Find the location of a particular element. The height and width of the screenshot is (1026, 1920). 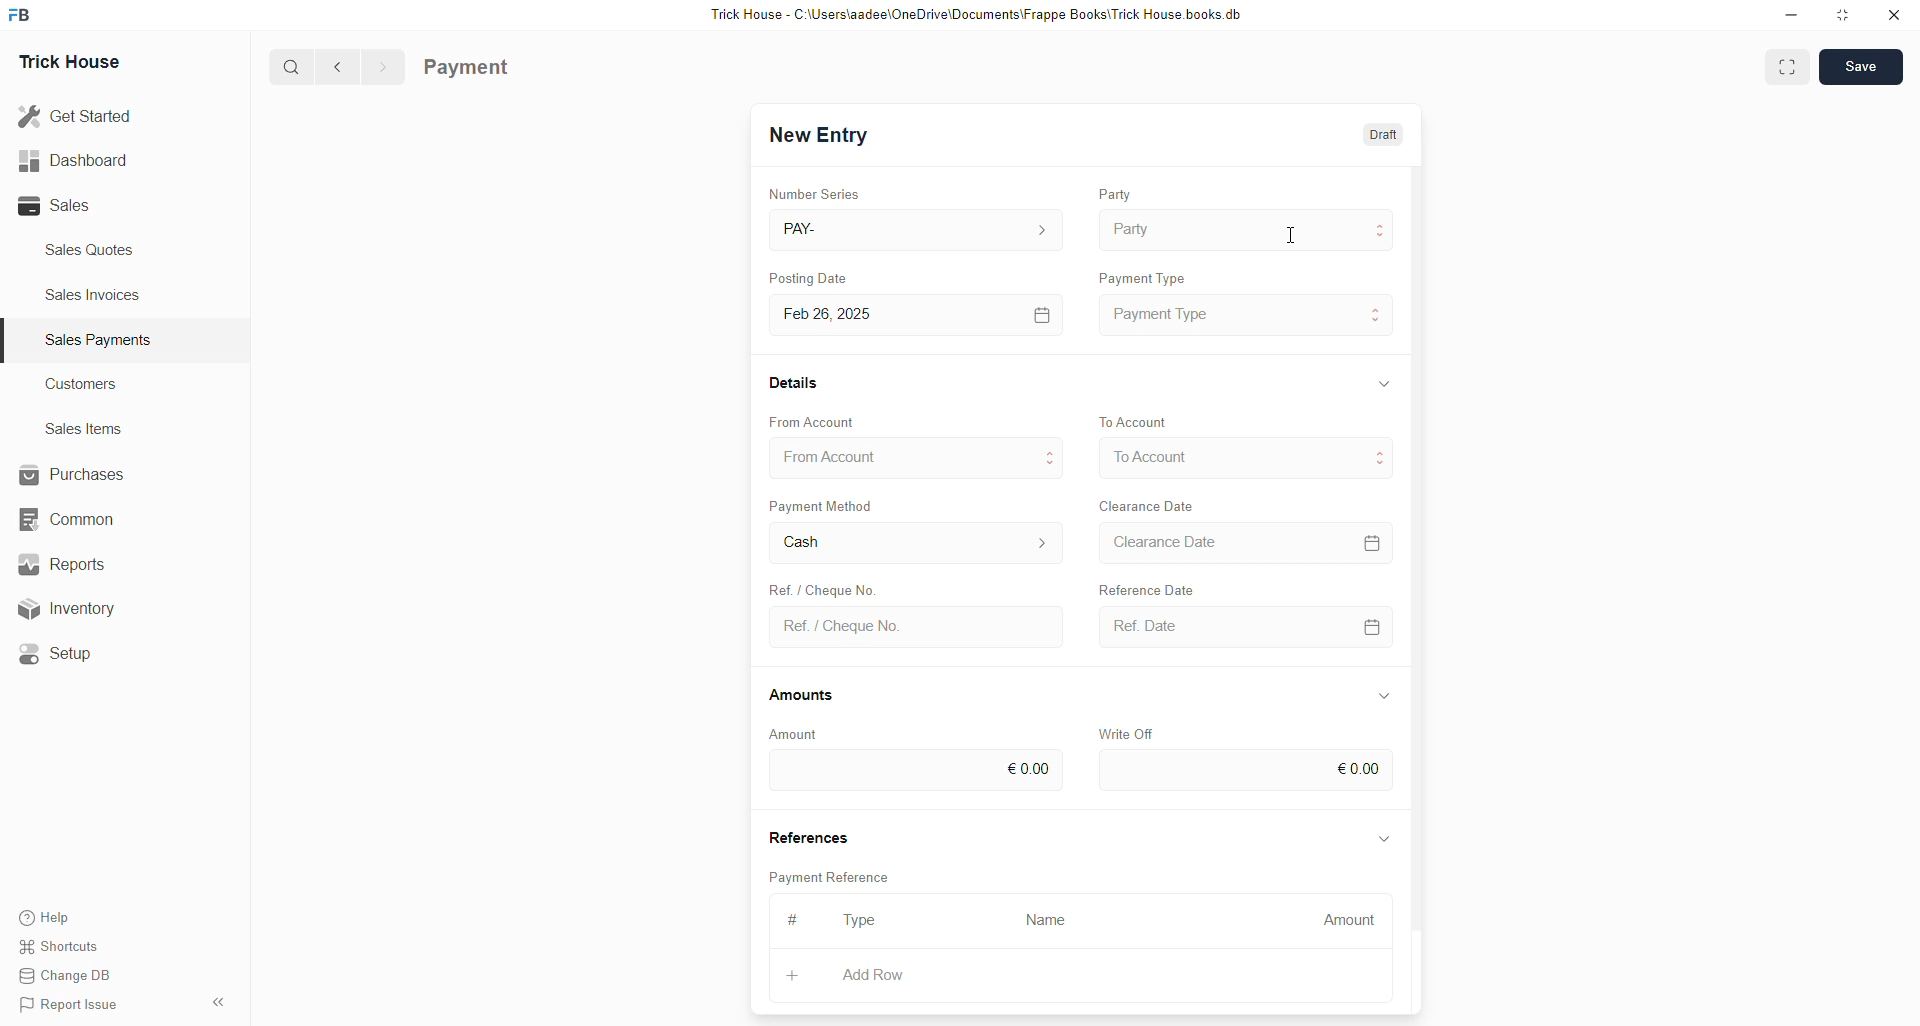

logo is located at coordinates (21, 15).